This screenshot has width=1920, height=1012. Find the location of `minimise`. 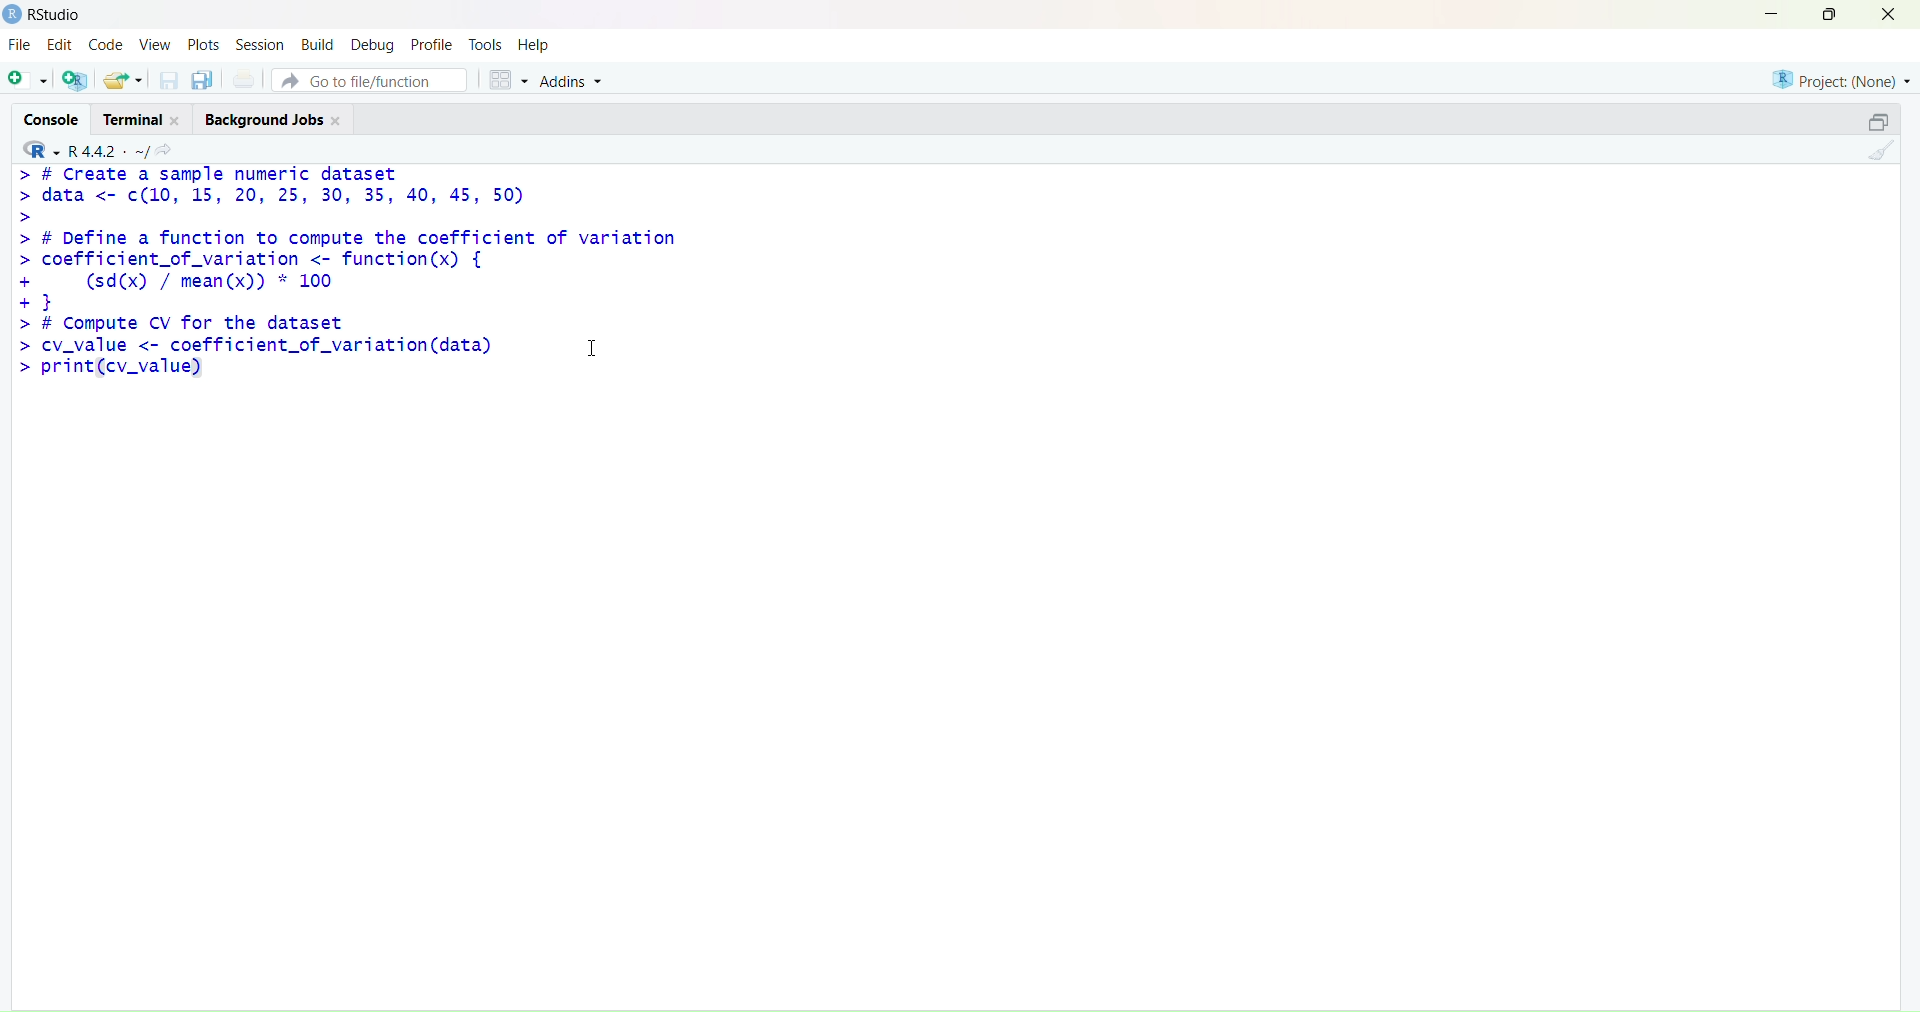

minimise is located at coordinates (1773, 13).